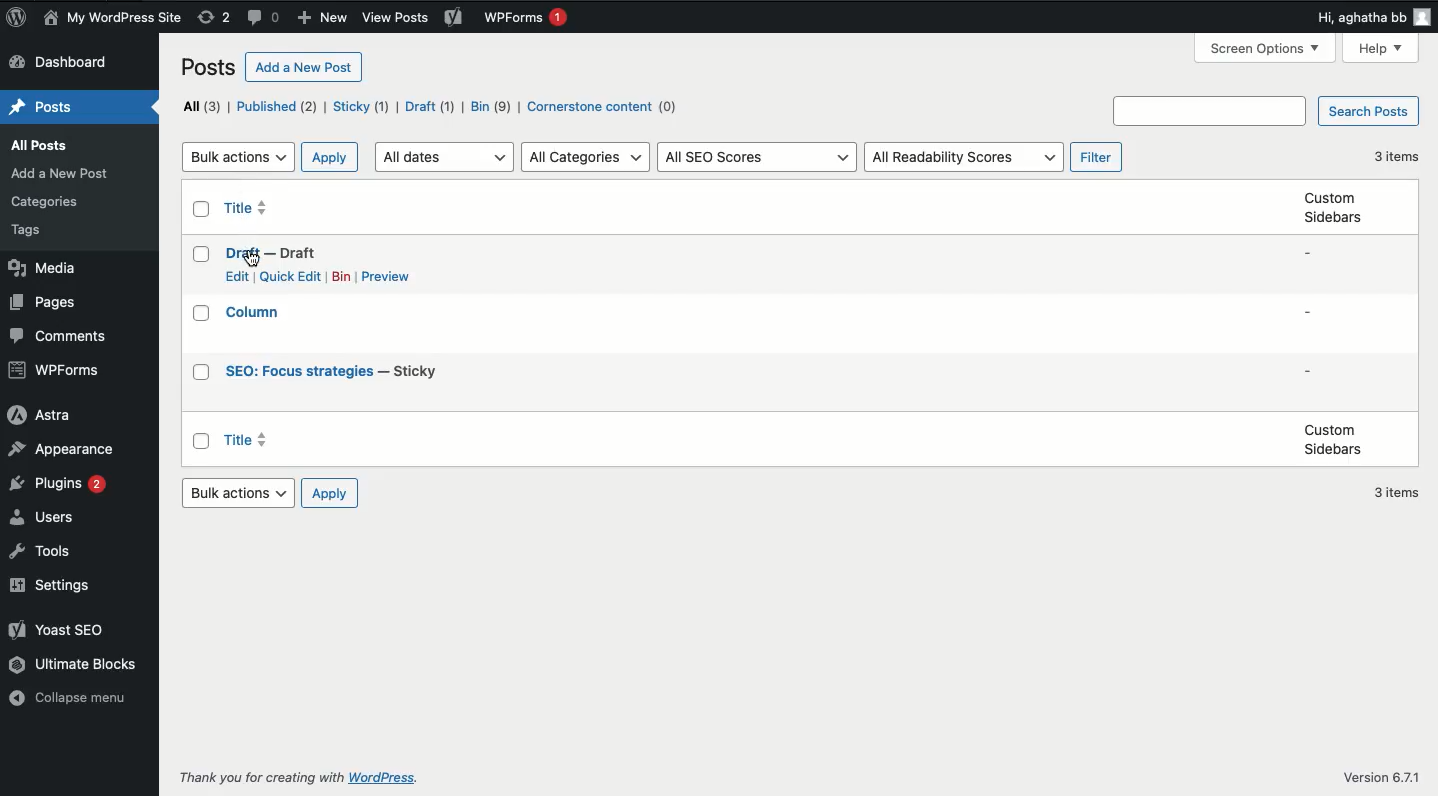 The image size is (1438, 796). Describe the element at coordinates (303, 67) in the screenshot. I see `Add a new post` at that location.